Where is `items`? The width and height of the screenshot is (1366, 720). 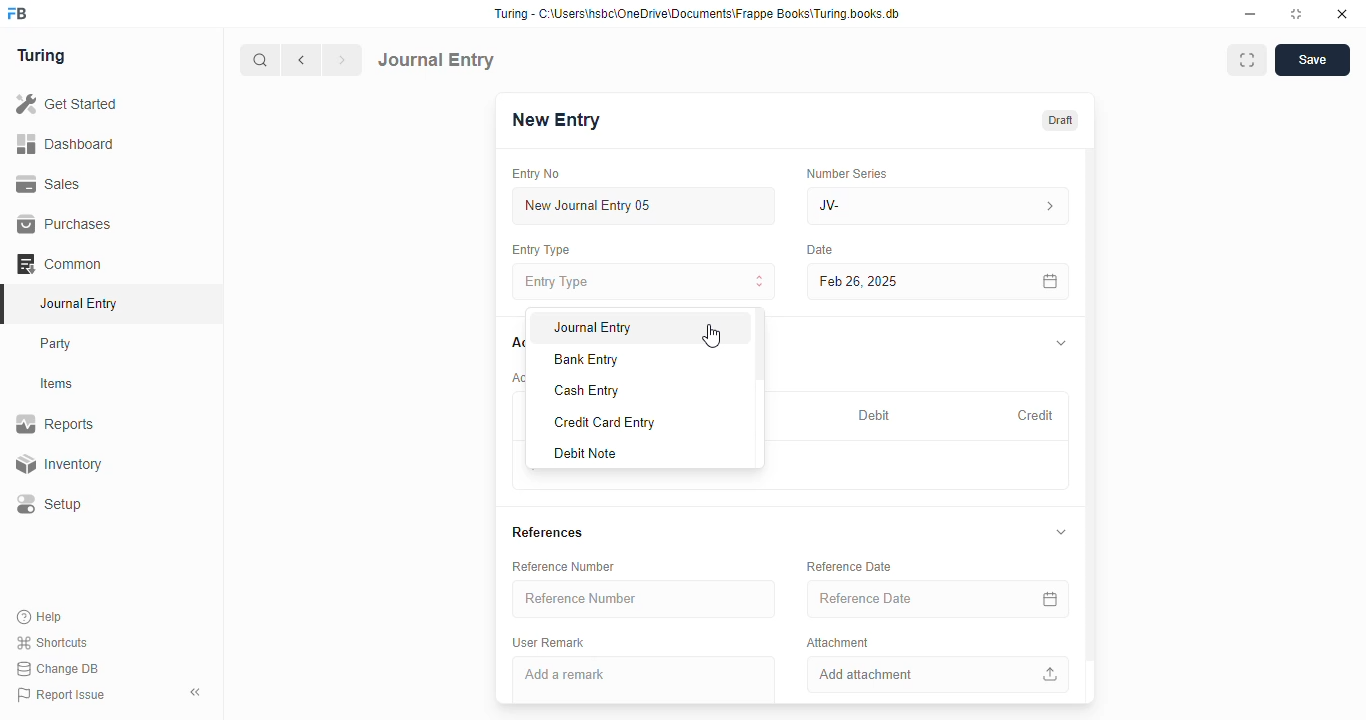 items is located at coordinates (59, 384).